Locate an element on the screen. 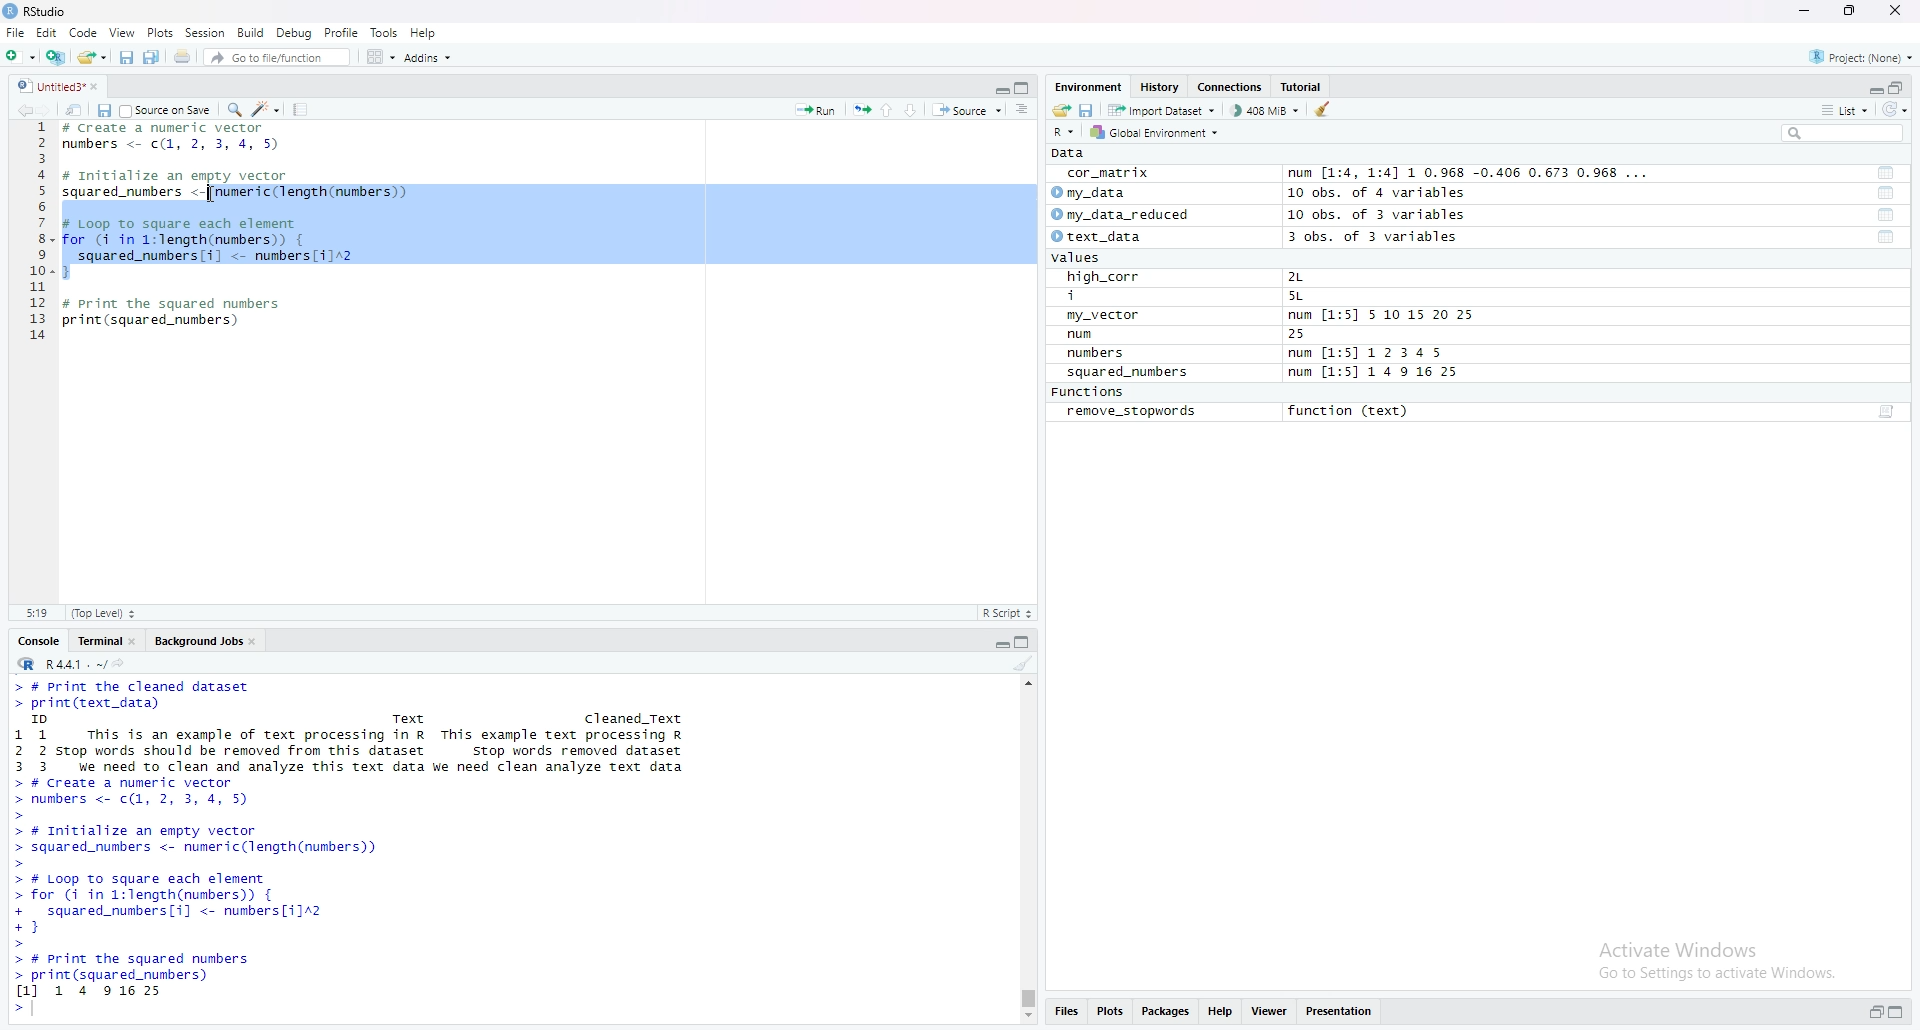 The image size is (1920, 1030). Workspace panes is located at coordinates (379, 56).